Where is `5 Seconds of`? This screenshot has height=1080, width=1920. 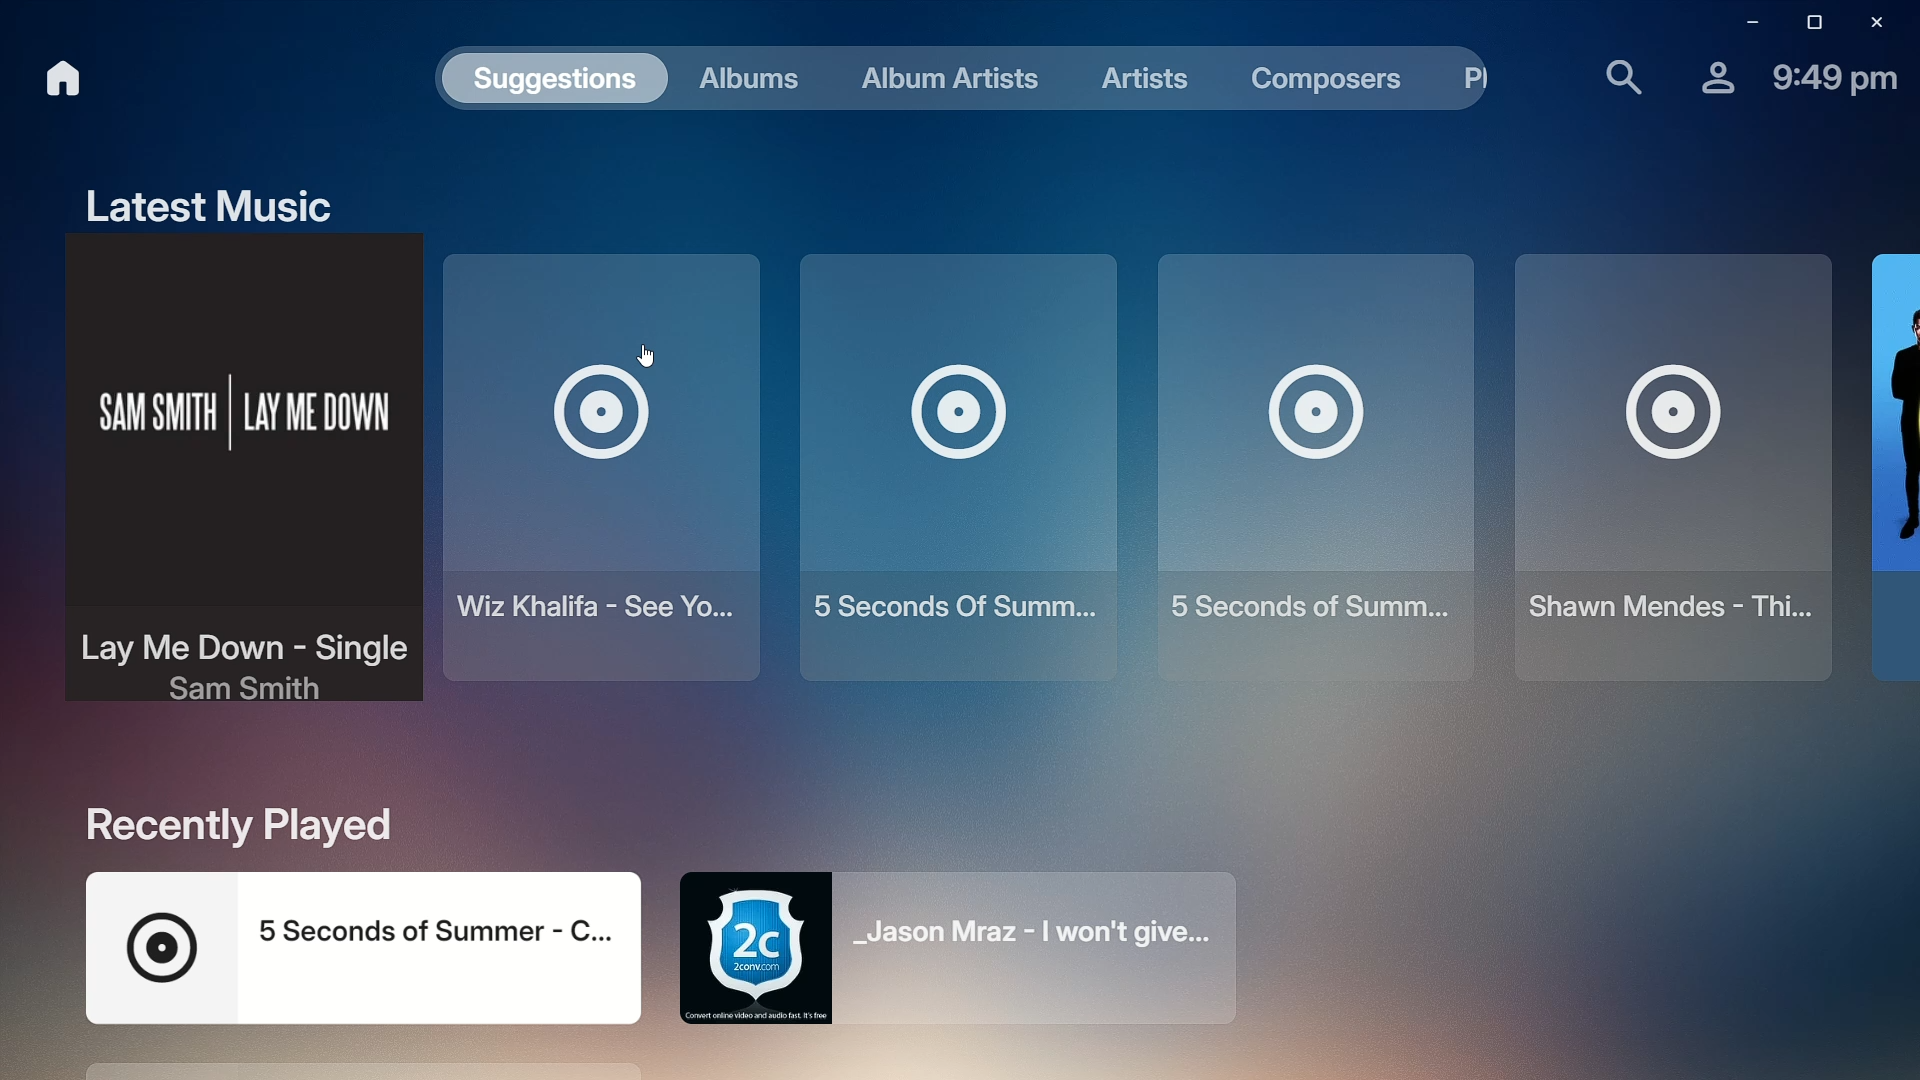
5 Seconds of is located at coordinates (949, 460).